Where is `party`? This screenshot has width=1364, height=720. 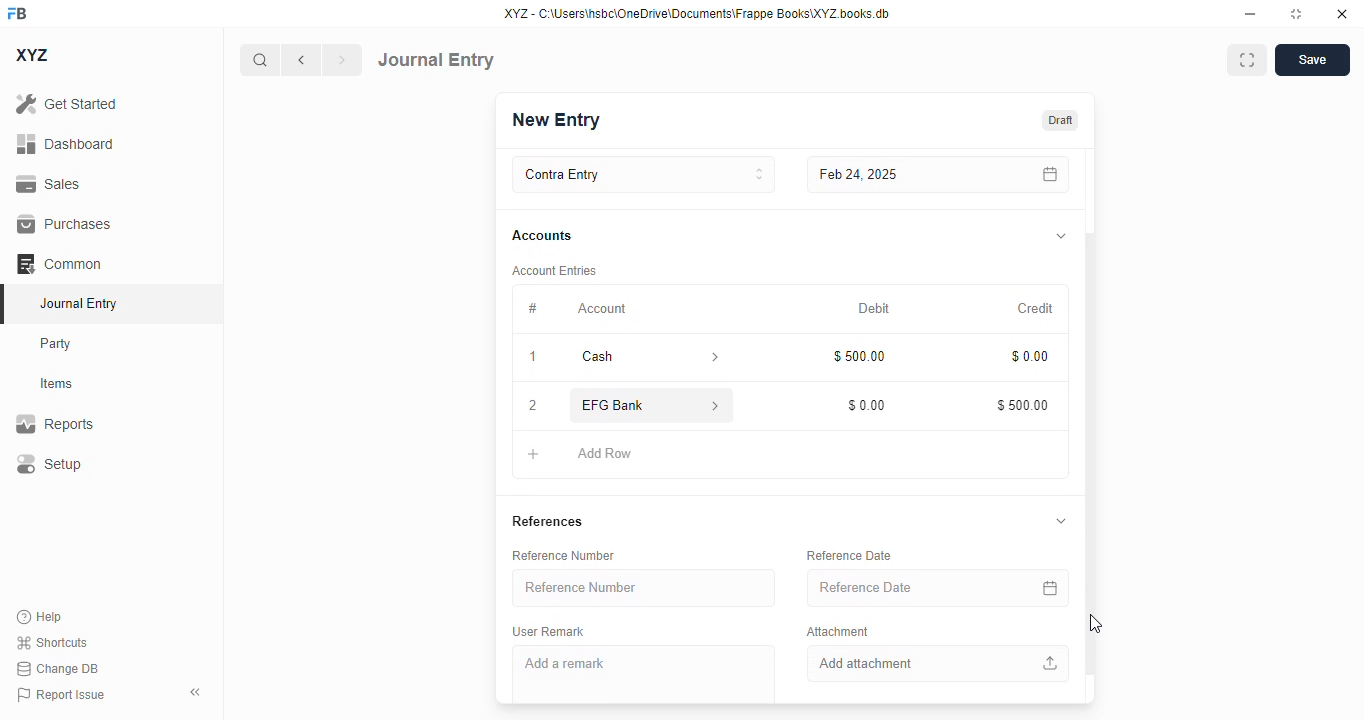
party is located at coordinates (58, 344).